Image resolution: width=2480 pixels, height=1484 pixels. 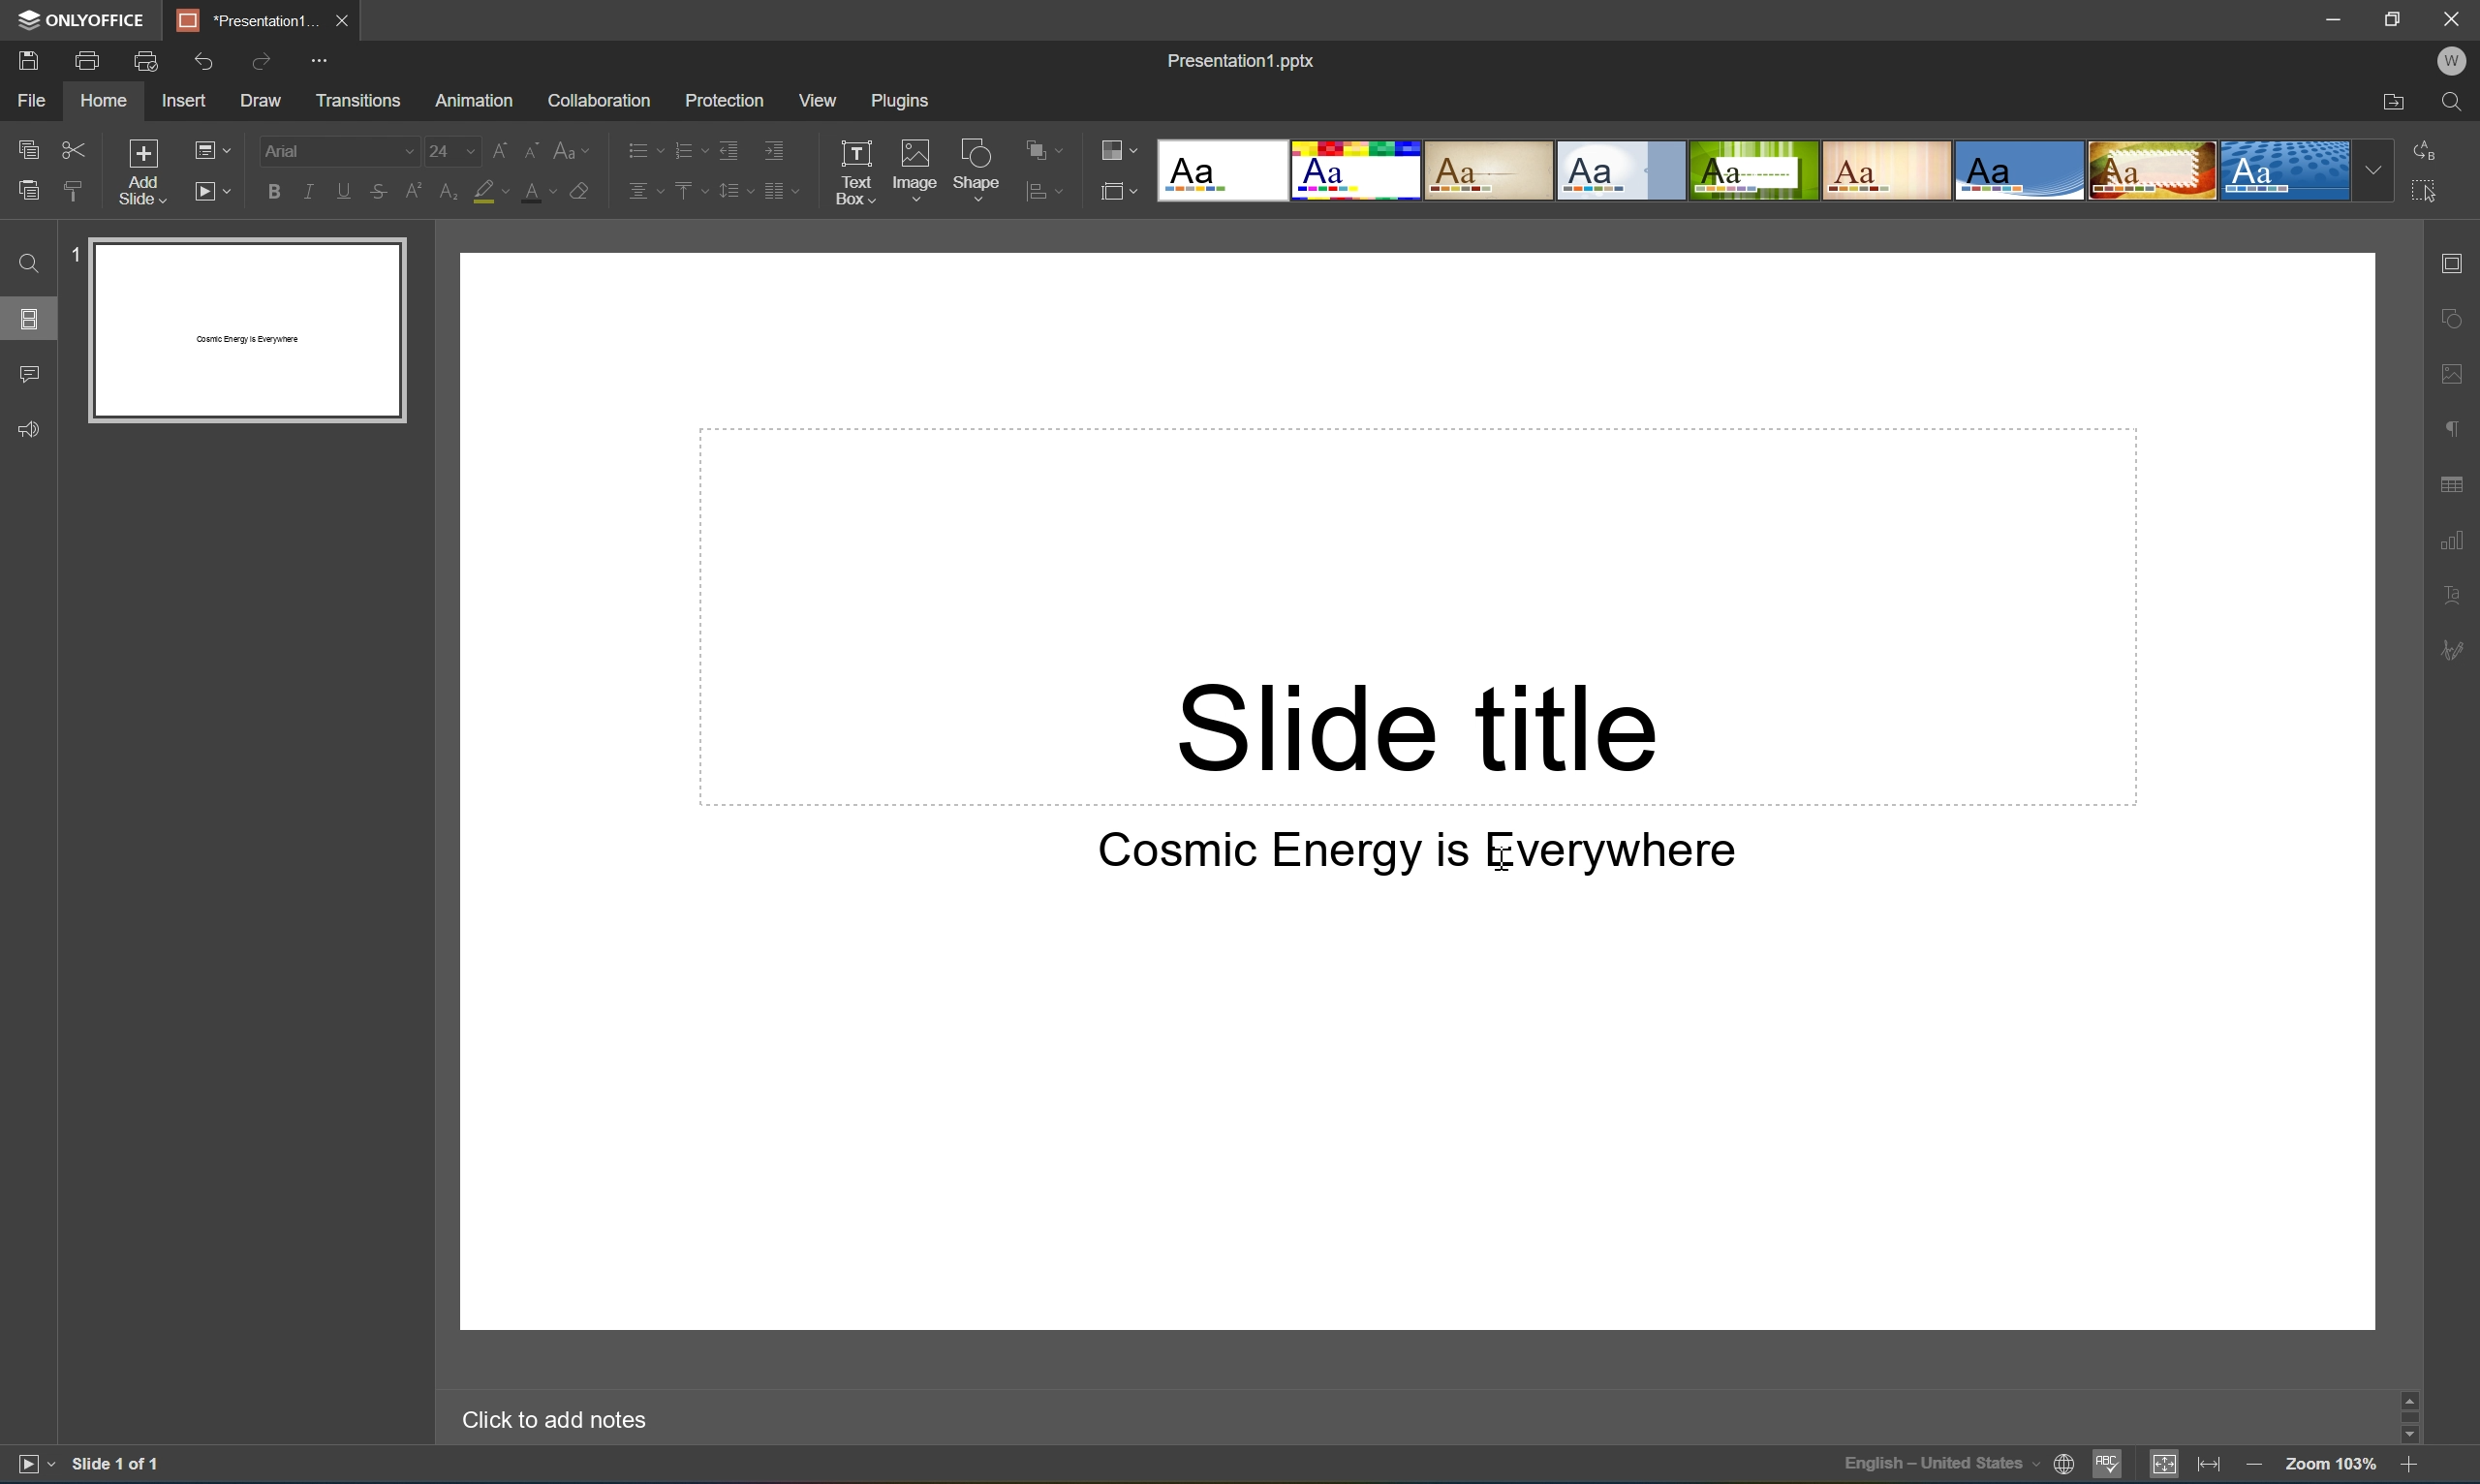 What do you see at coordinates (1037, 144) in the screenshot?
I see `Arrange shape` at bounding box center [1037, 144].